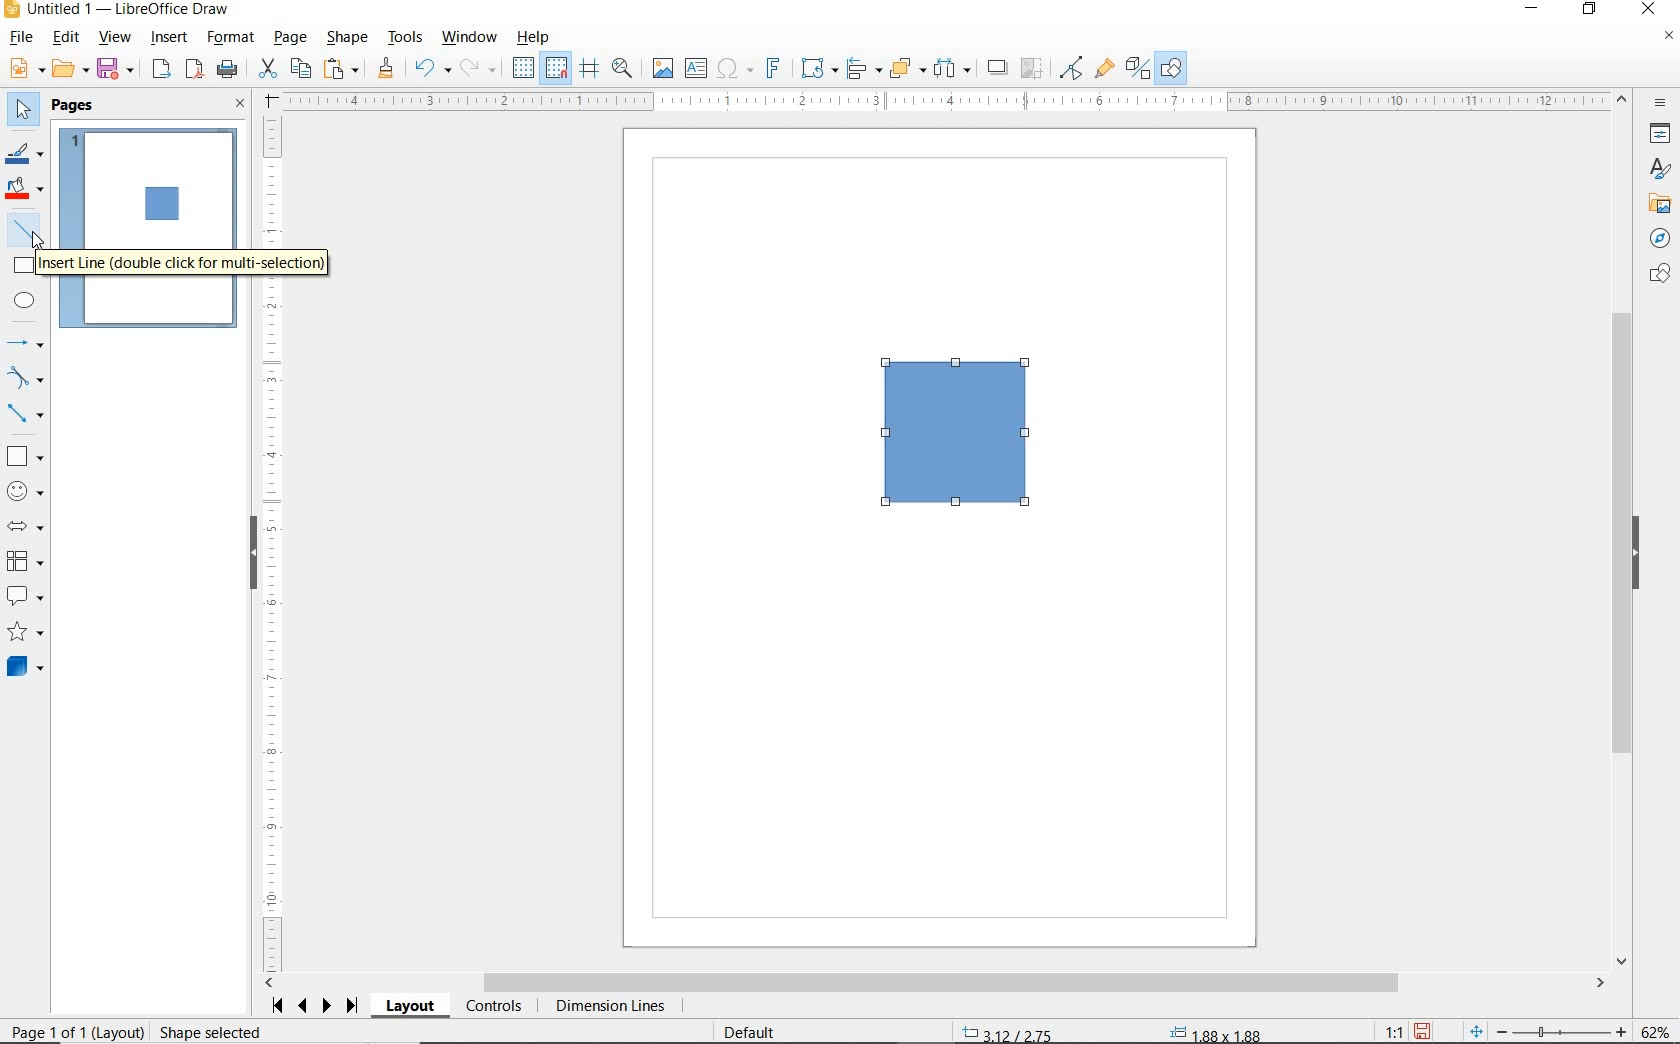 The width and height of the screenshot is (1680, 1044). Describe the element at coordinates (695, 69) in the screenshot. I see `INSERT TEXT BOX` at that location.